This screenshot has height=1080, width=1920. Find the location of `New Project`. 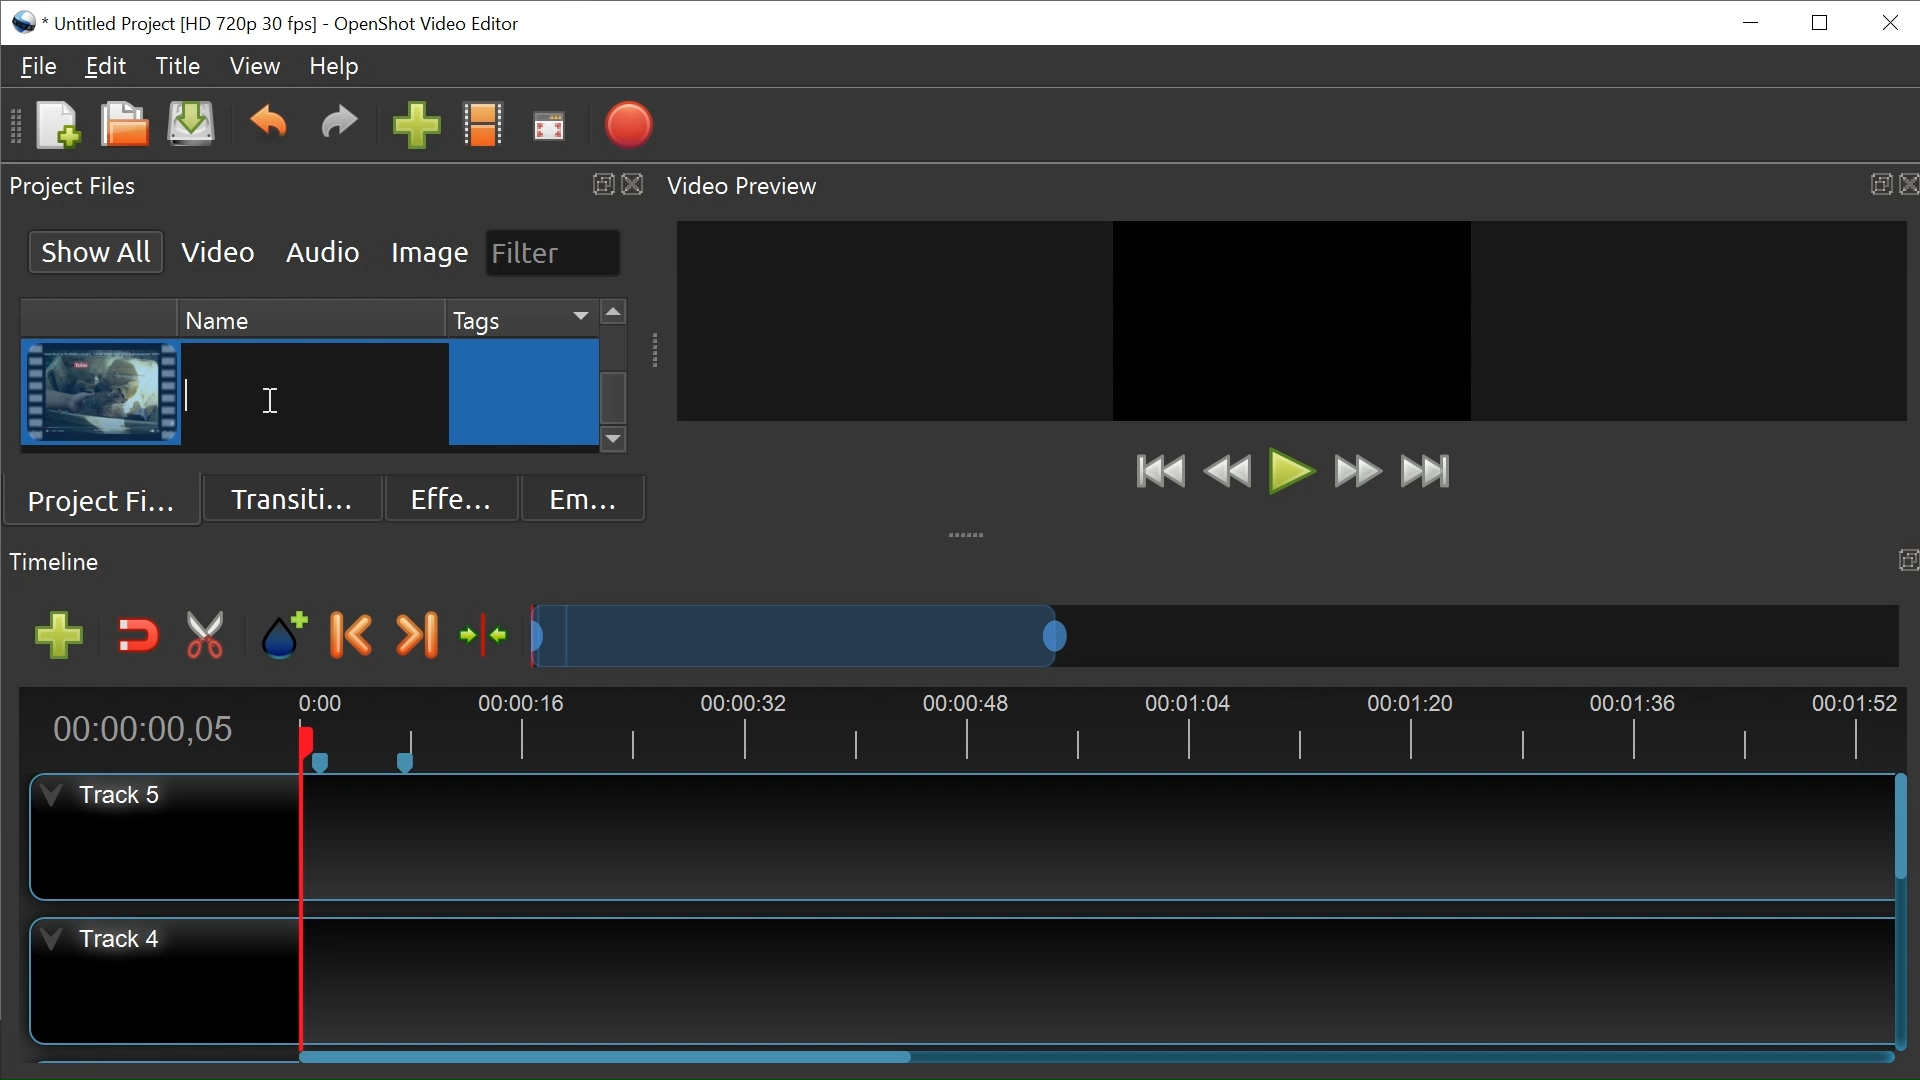

New Project is located at coordinates (55, 127).